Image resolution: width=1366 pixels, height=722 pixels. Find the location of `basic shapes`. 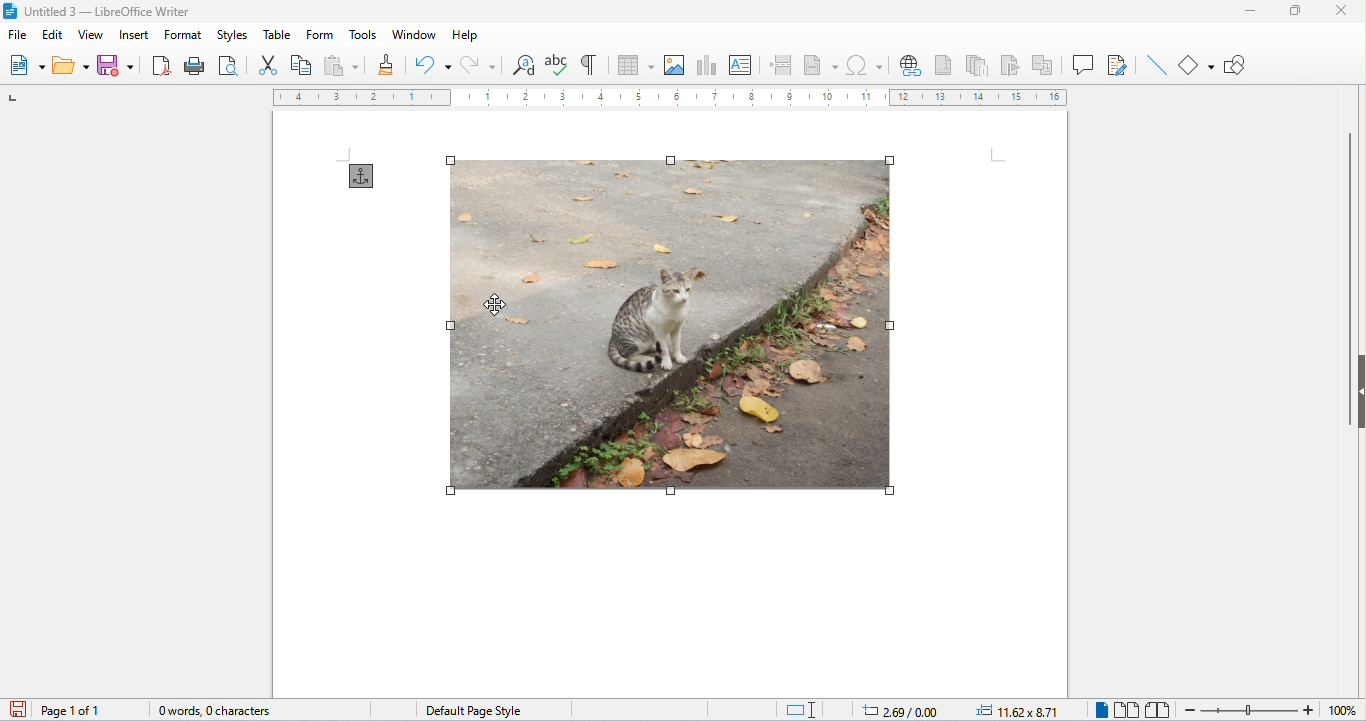

basic shapes is located at coordinates (1198, 64).